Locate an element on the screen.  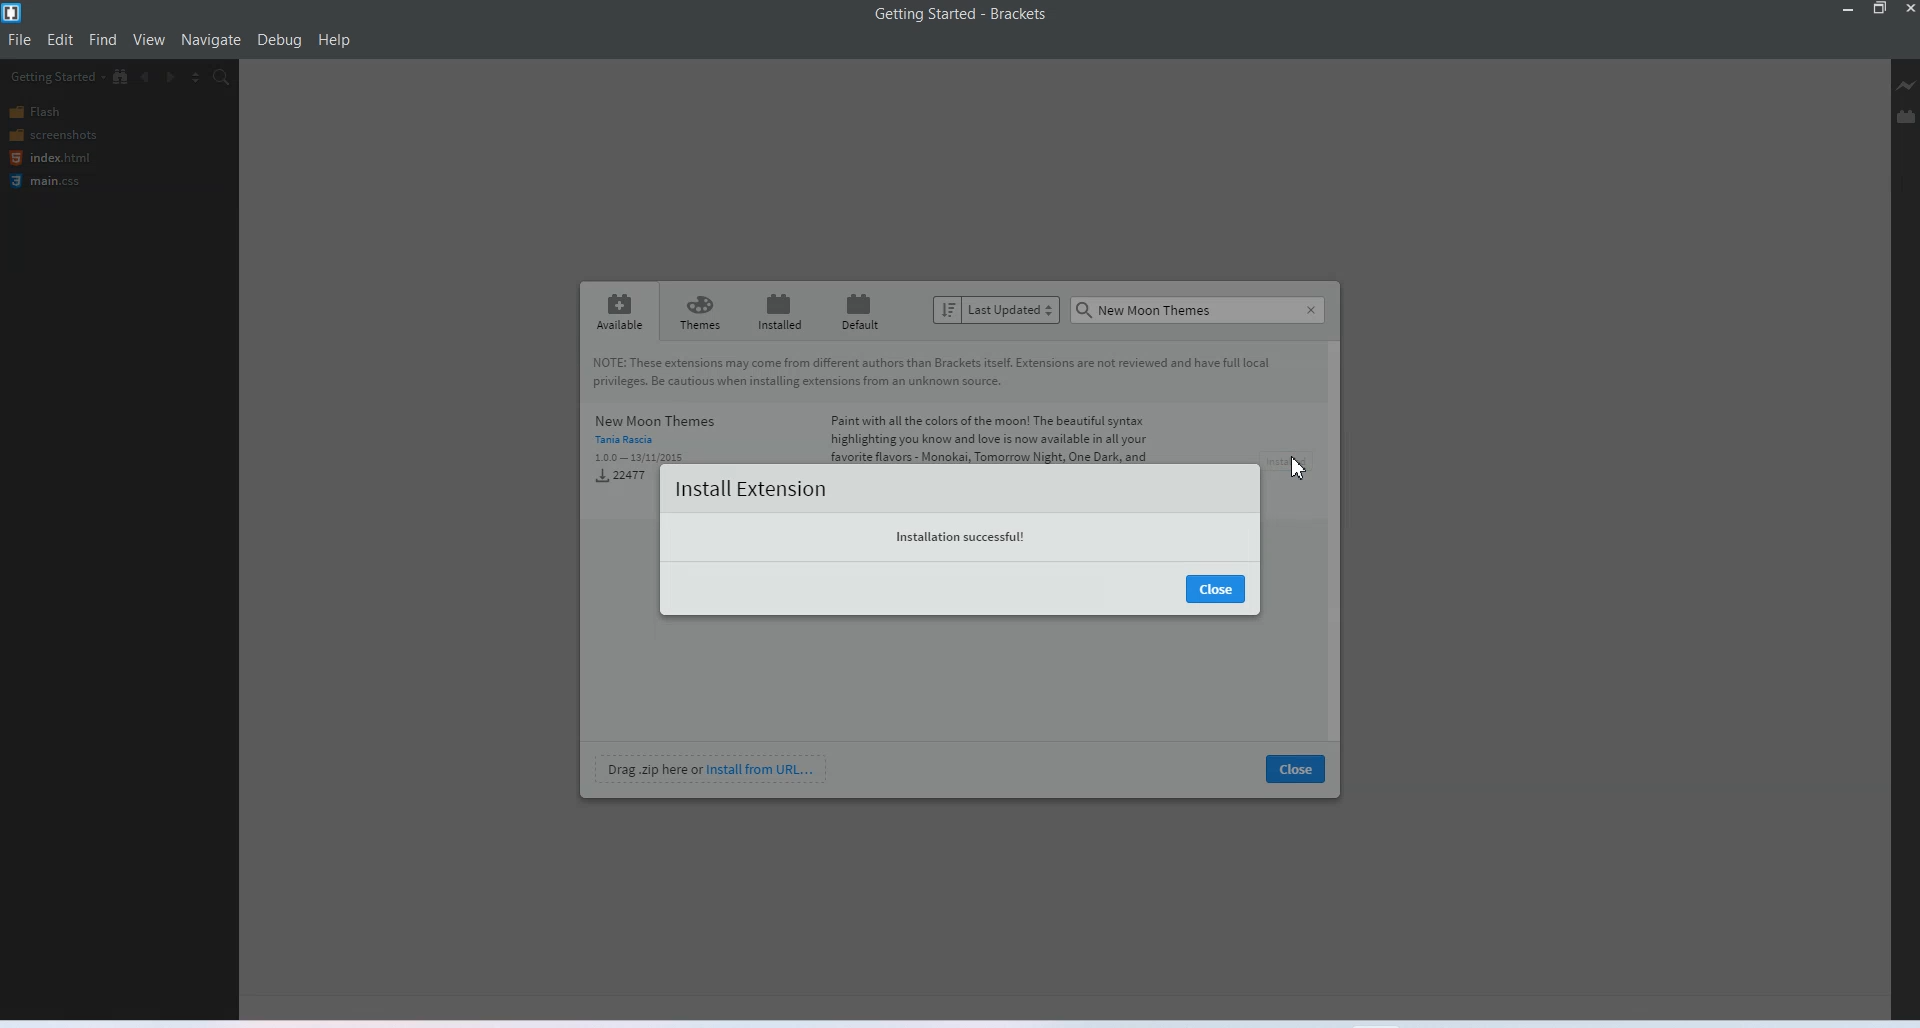
Navigate is located at coordinates (211, 41).